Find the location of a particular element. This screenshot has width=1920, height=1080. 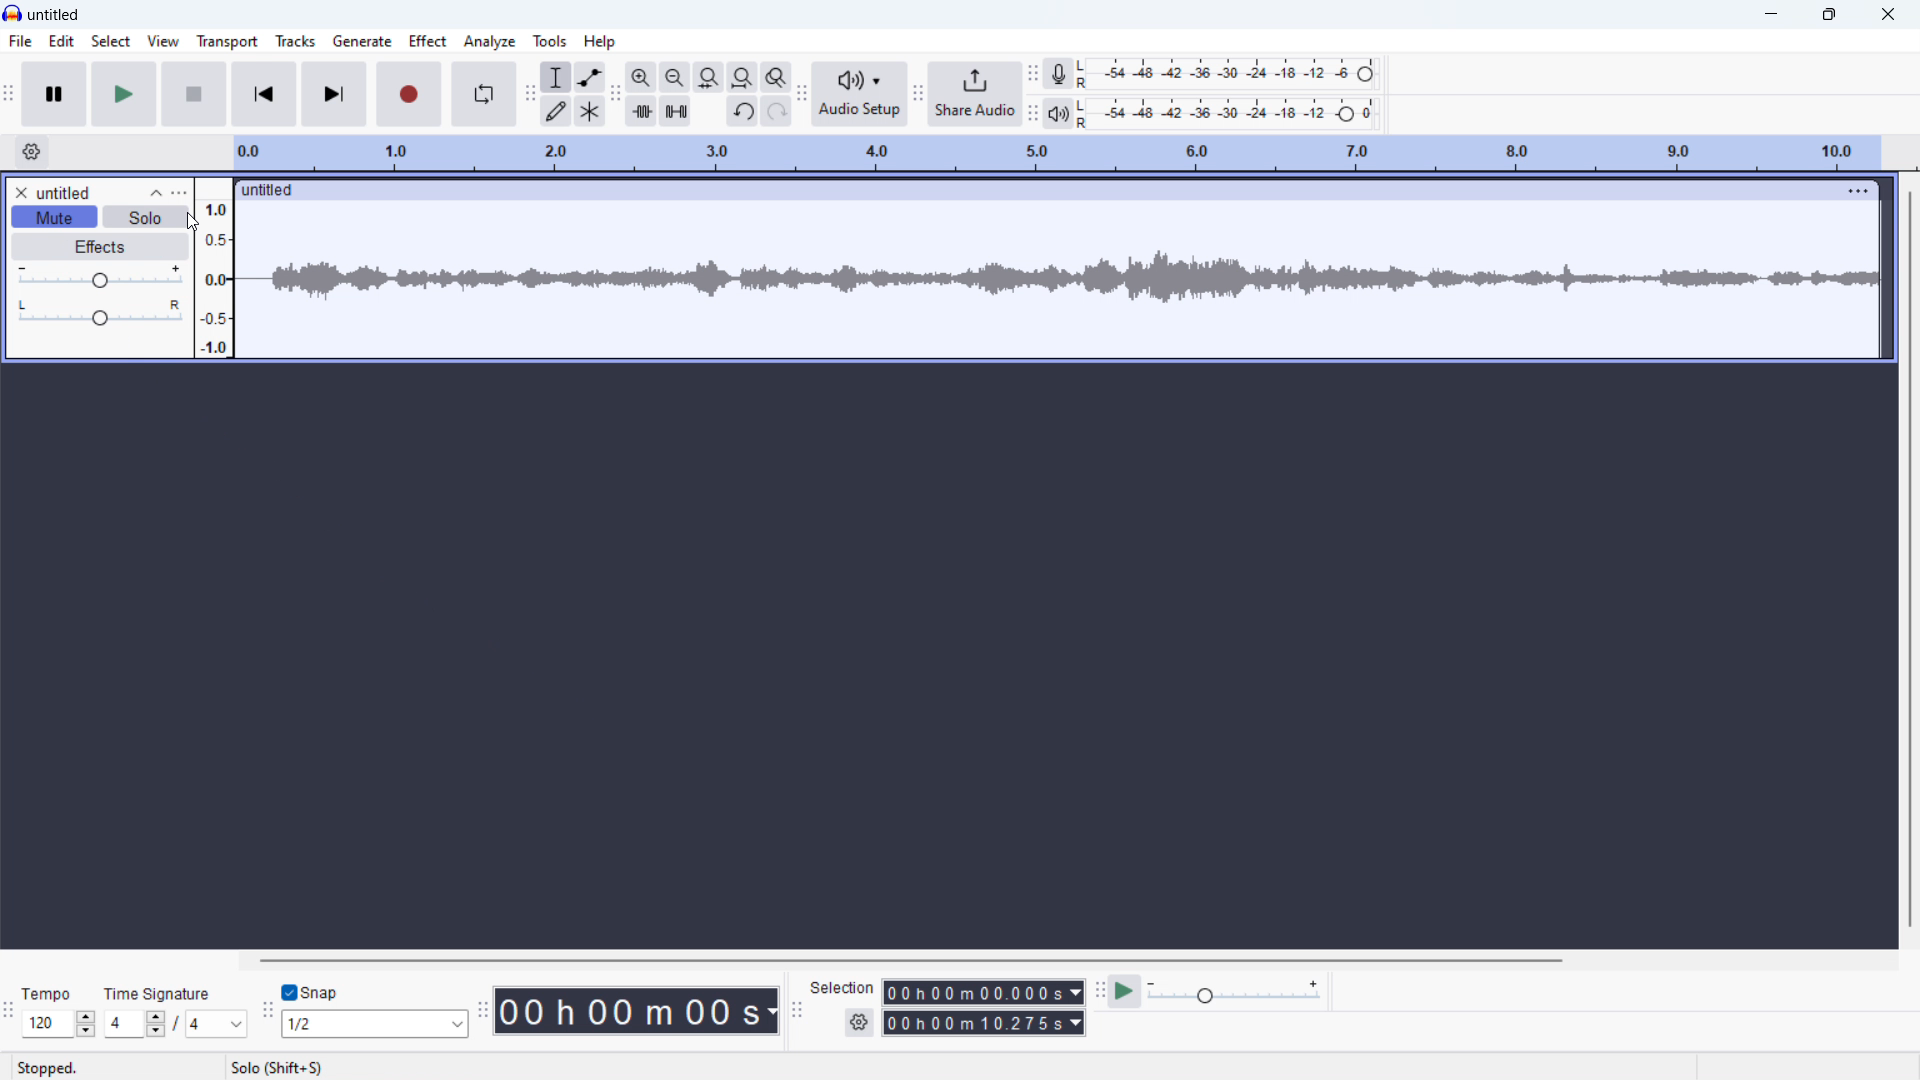

recording level is located at coordinates (1226, 74).